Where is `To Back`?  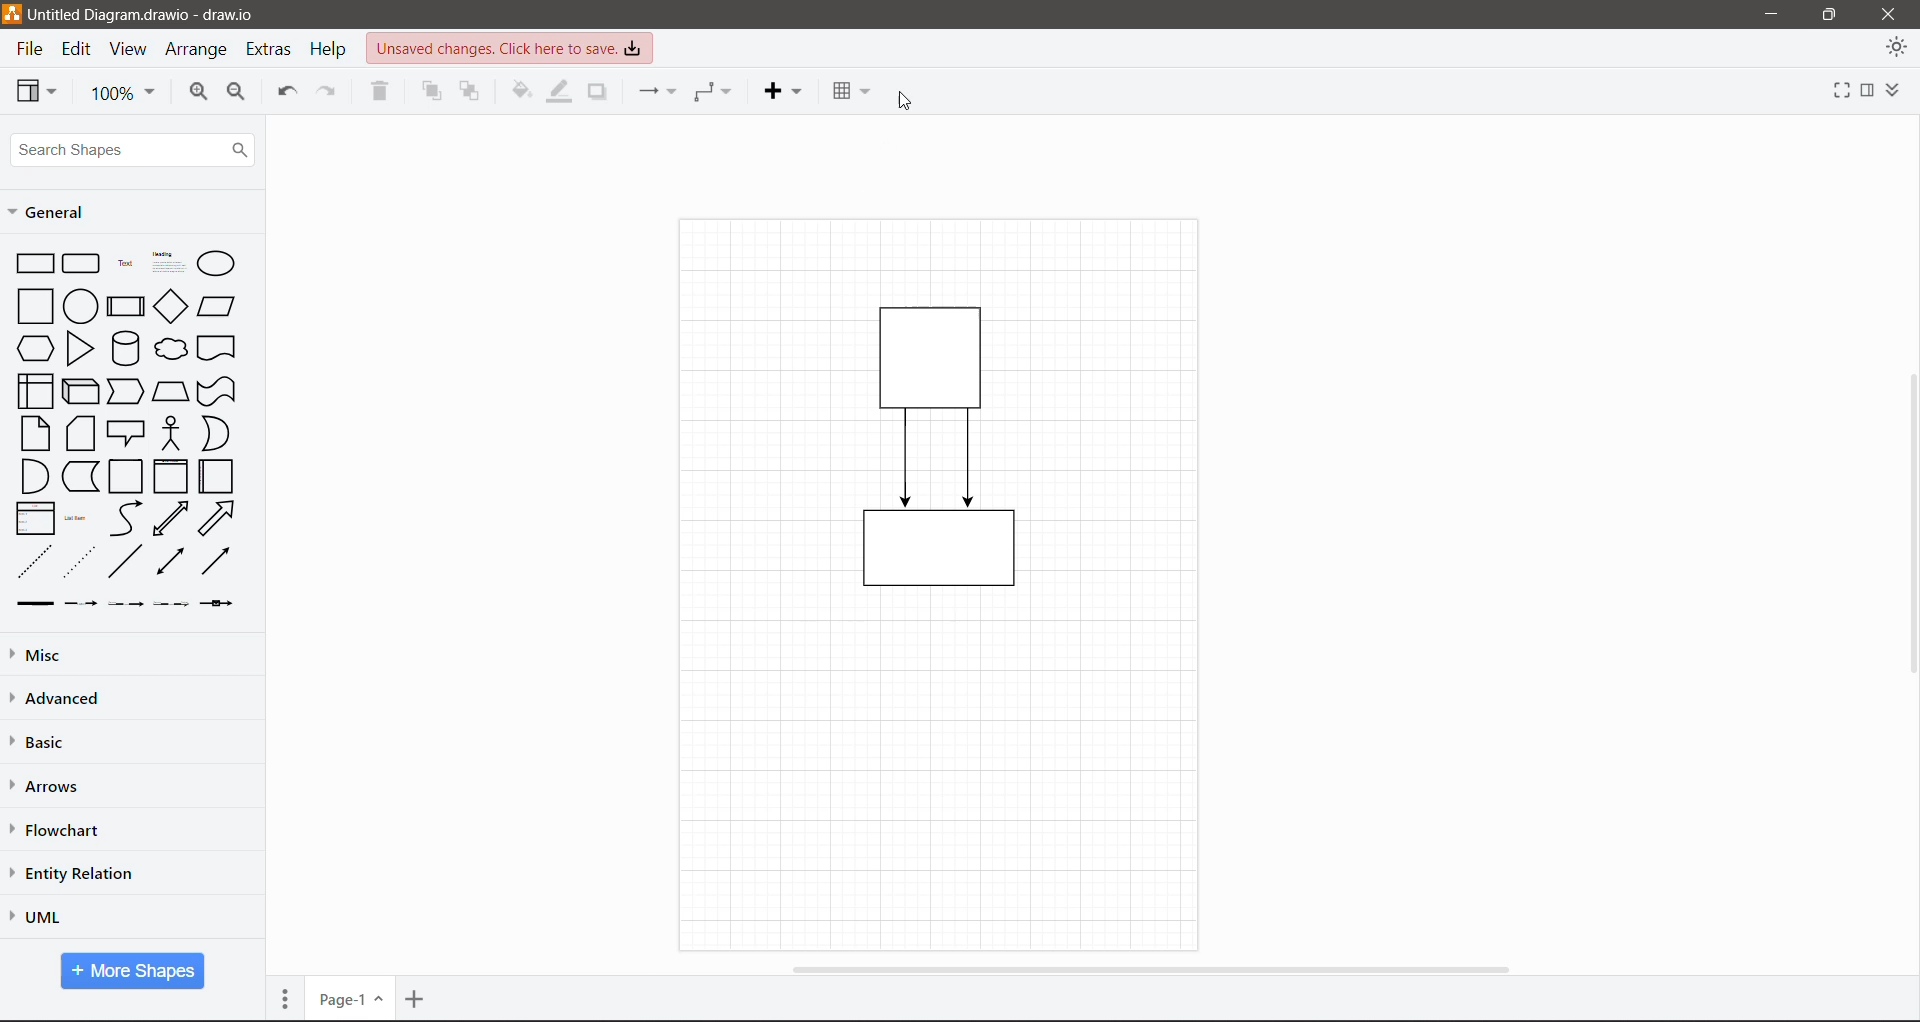 To Back is located at coordinates (472, 93).